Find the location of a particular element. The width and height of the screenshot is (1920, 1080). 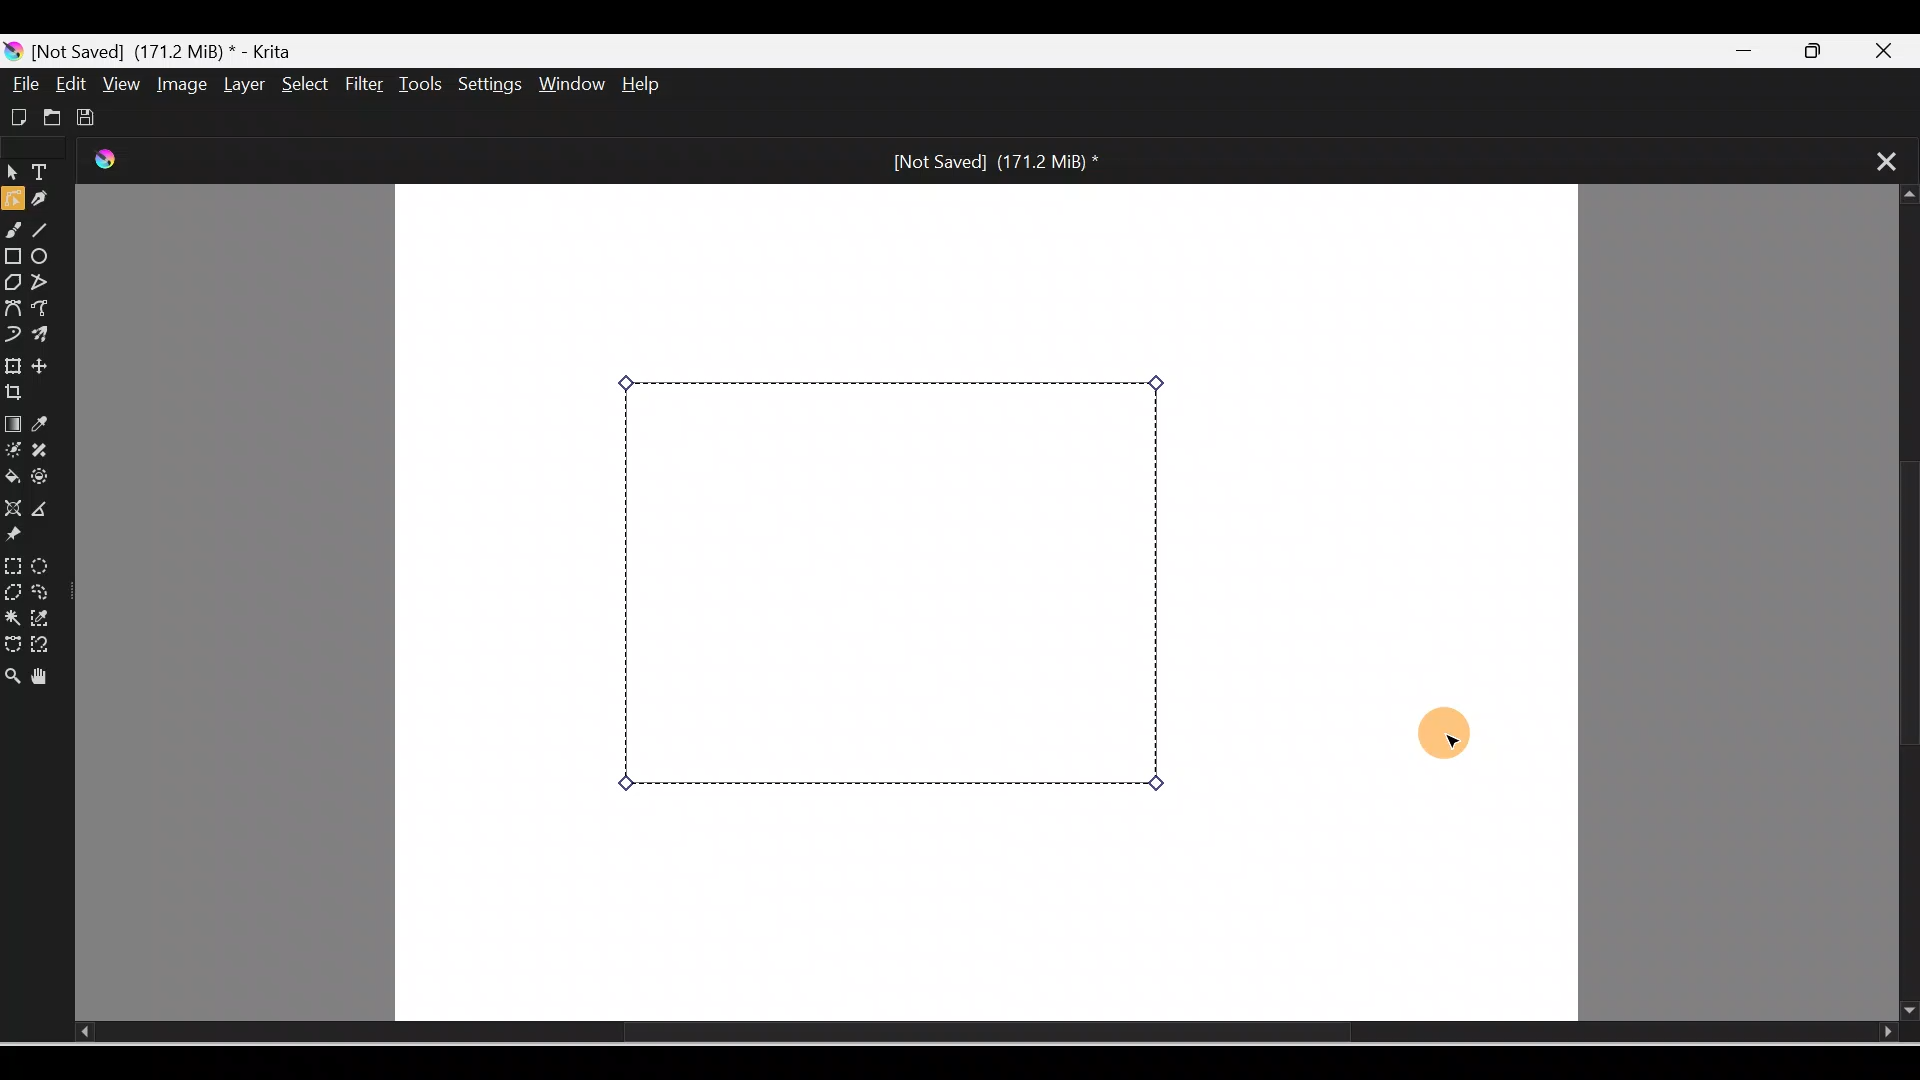

Scroll bar is located at coordinates (1901, 604).